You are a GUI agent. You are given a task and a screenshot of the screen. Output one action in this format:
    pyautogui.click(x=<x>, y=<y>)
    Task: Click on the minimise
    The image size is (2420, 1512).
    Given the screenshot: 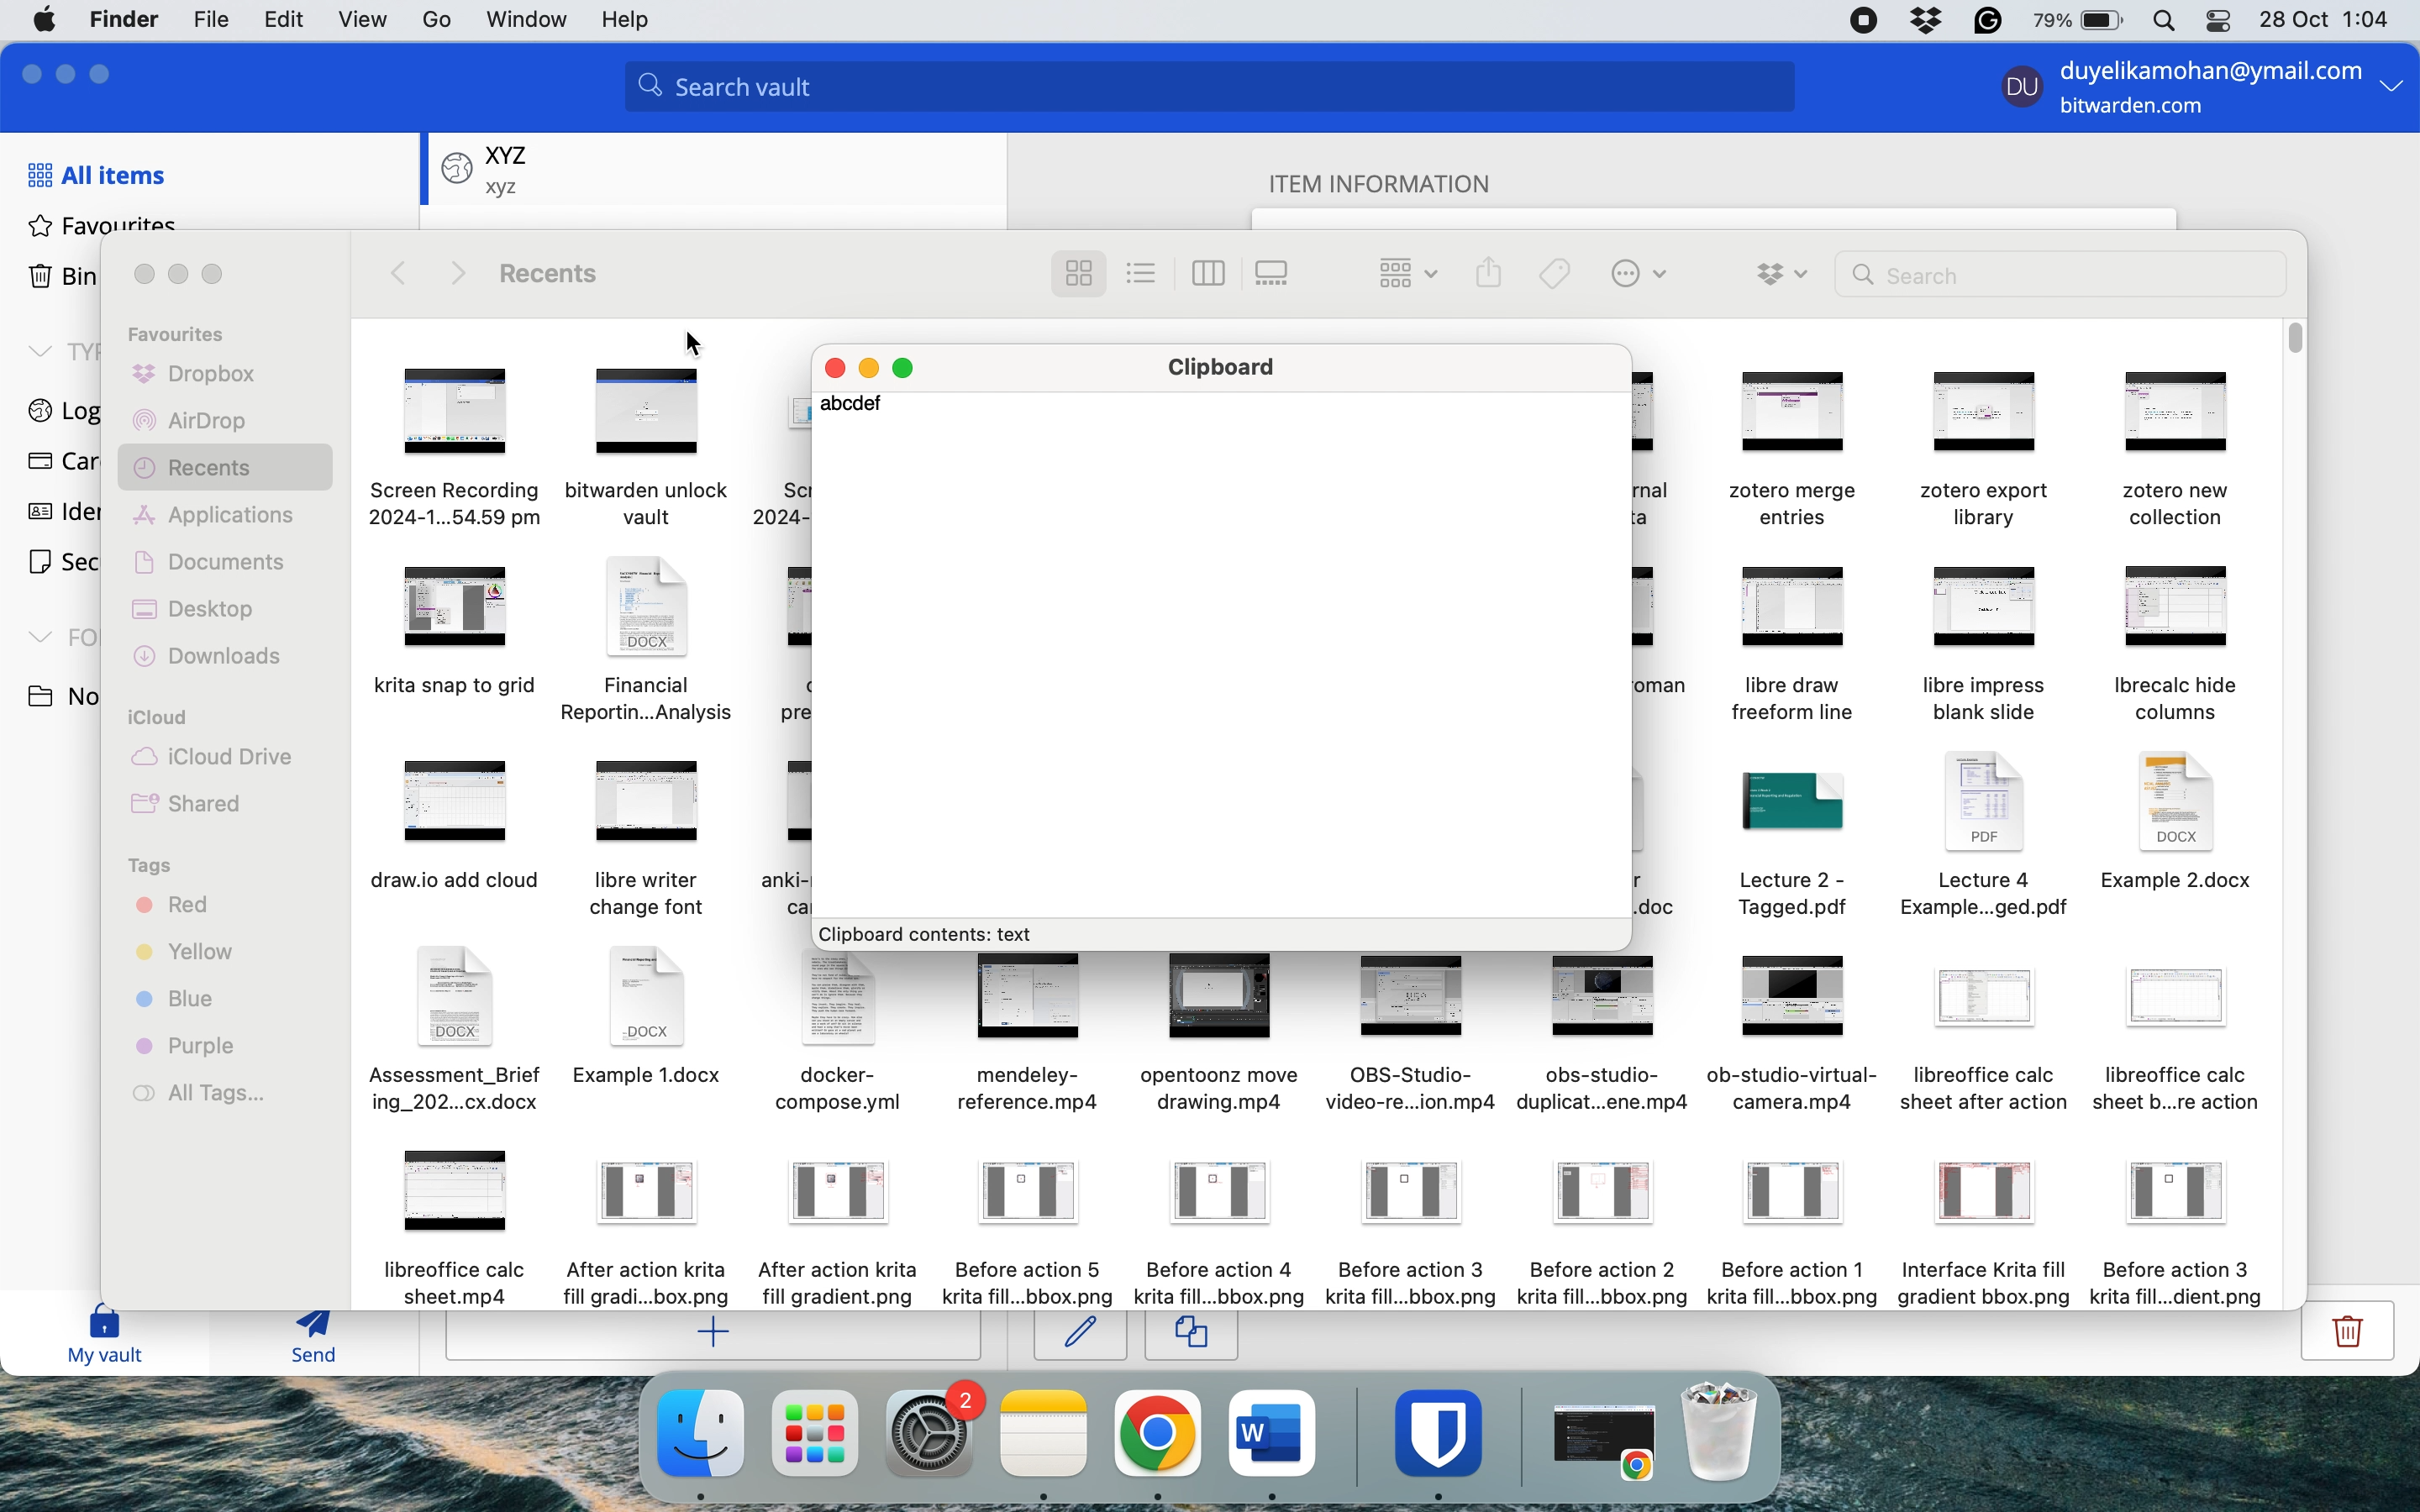 What is the action you would take?
    pyautogui.click(x=871, y=365)
    